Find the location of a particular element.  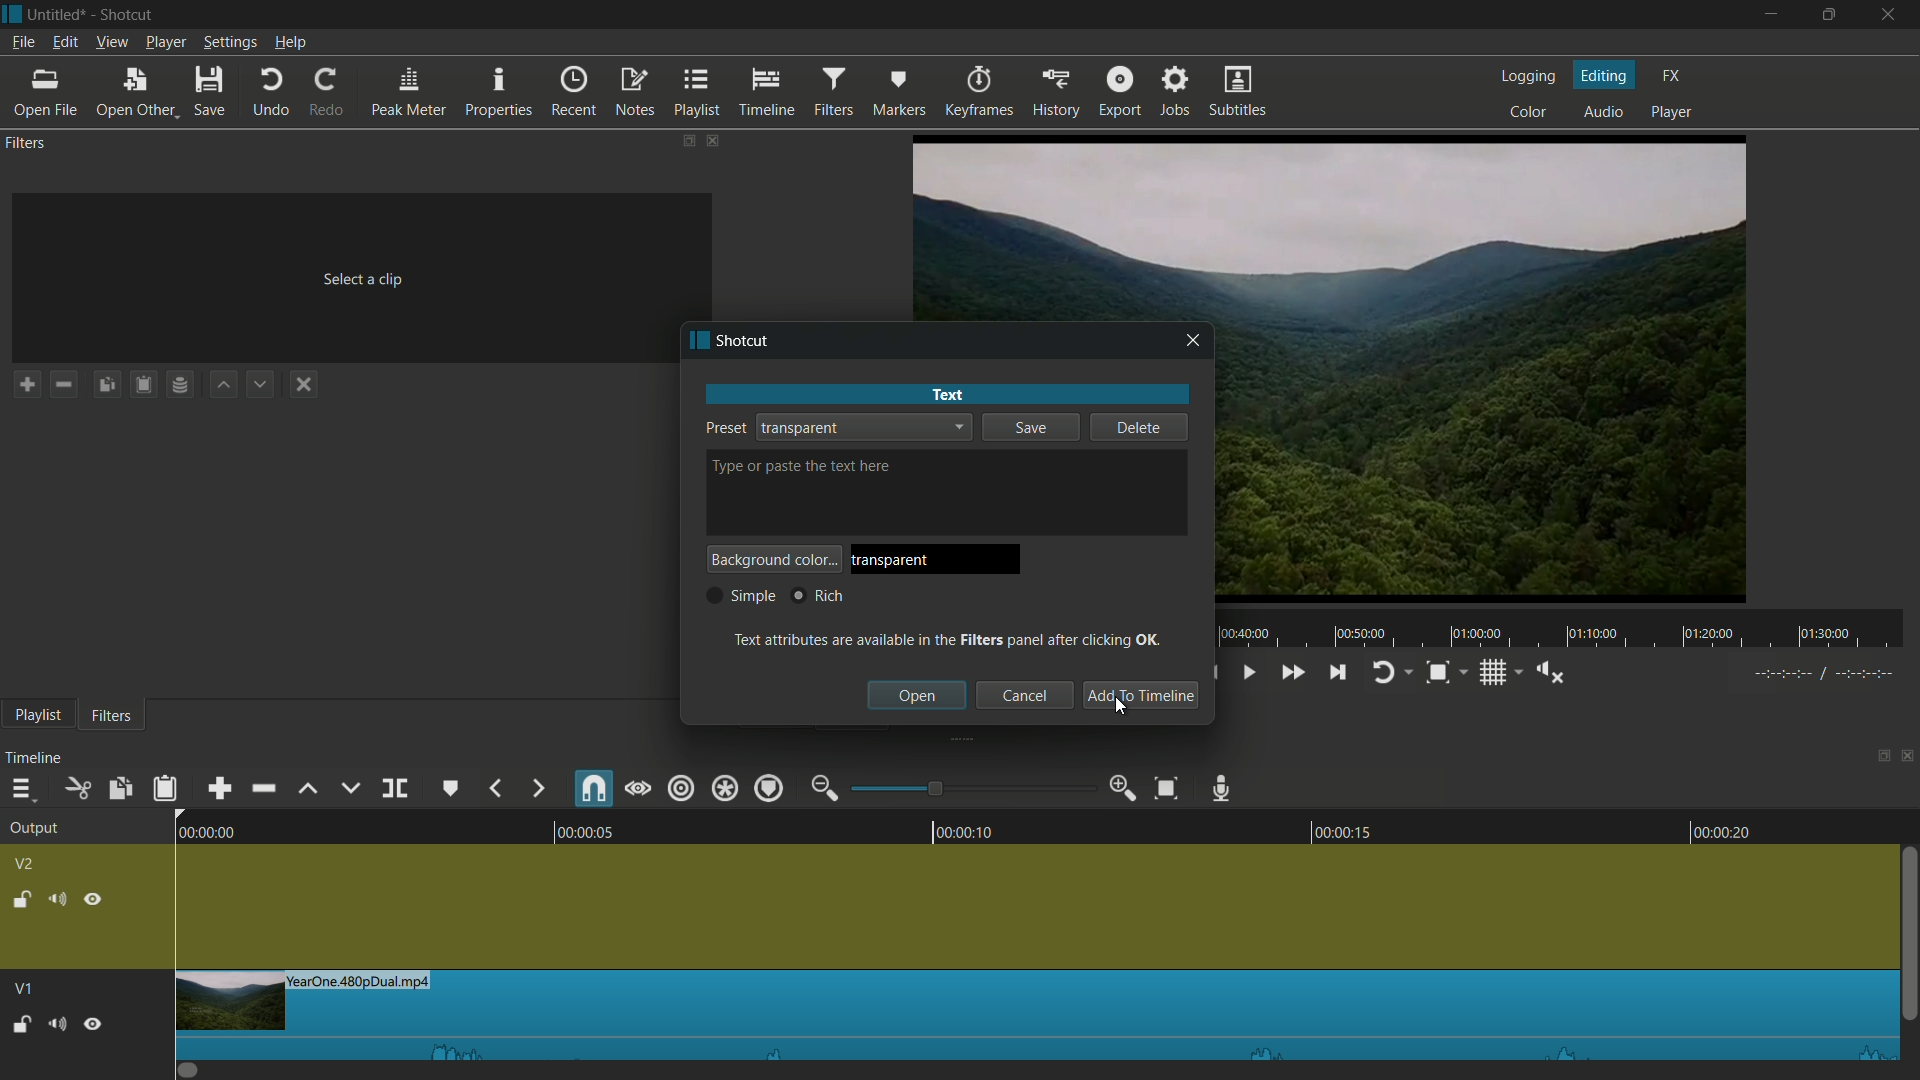

down is located at coordinates (258, 385).